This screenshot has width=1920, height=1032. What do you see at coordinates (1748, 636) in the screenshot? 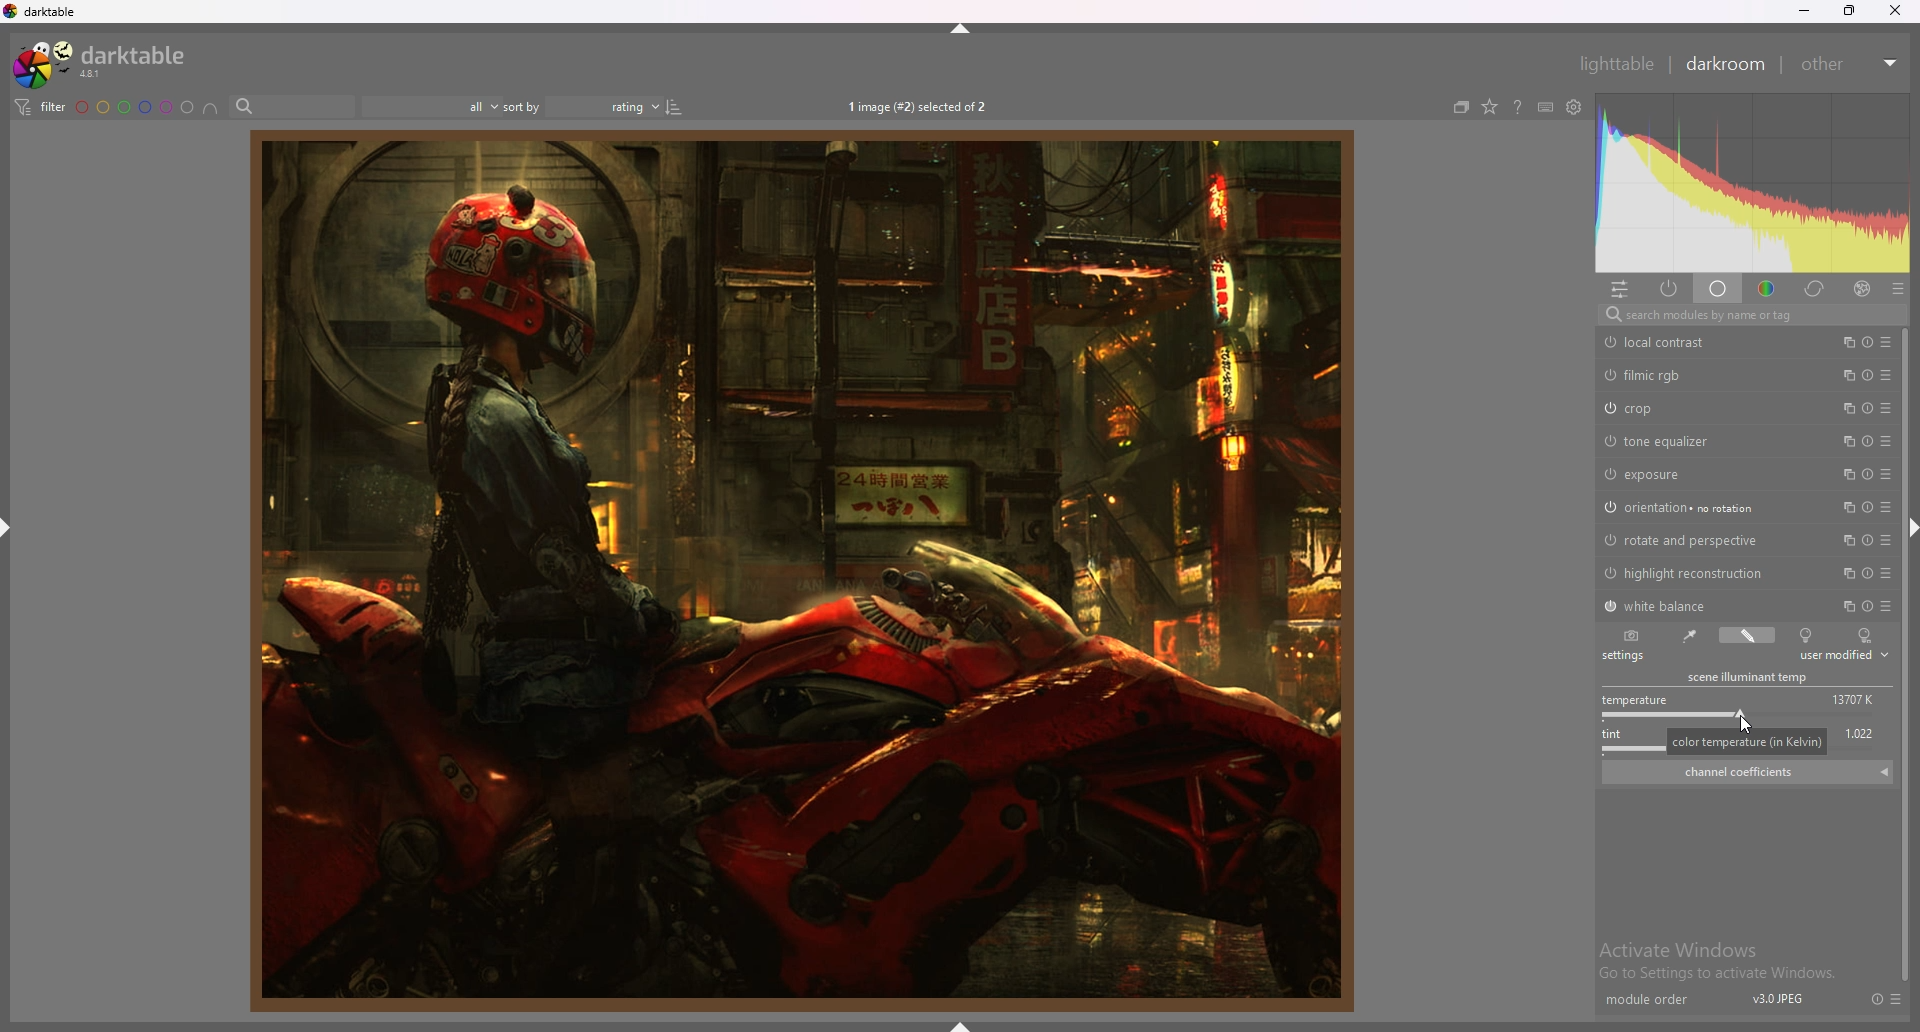
I see `user modified` at bounding box center [1748, 636].